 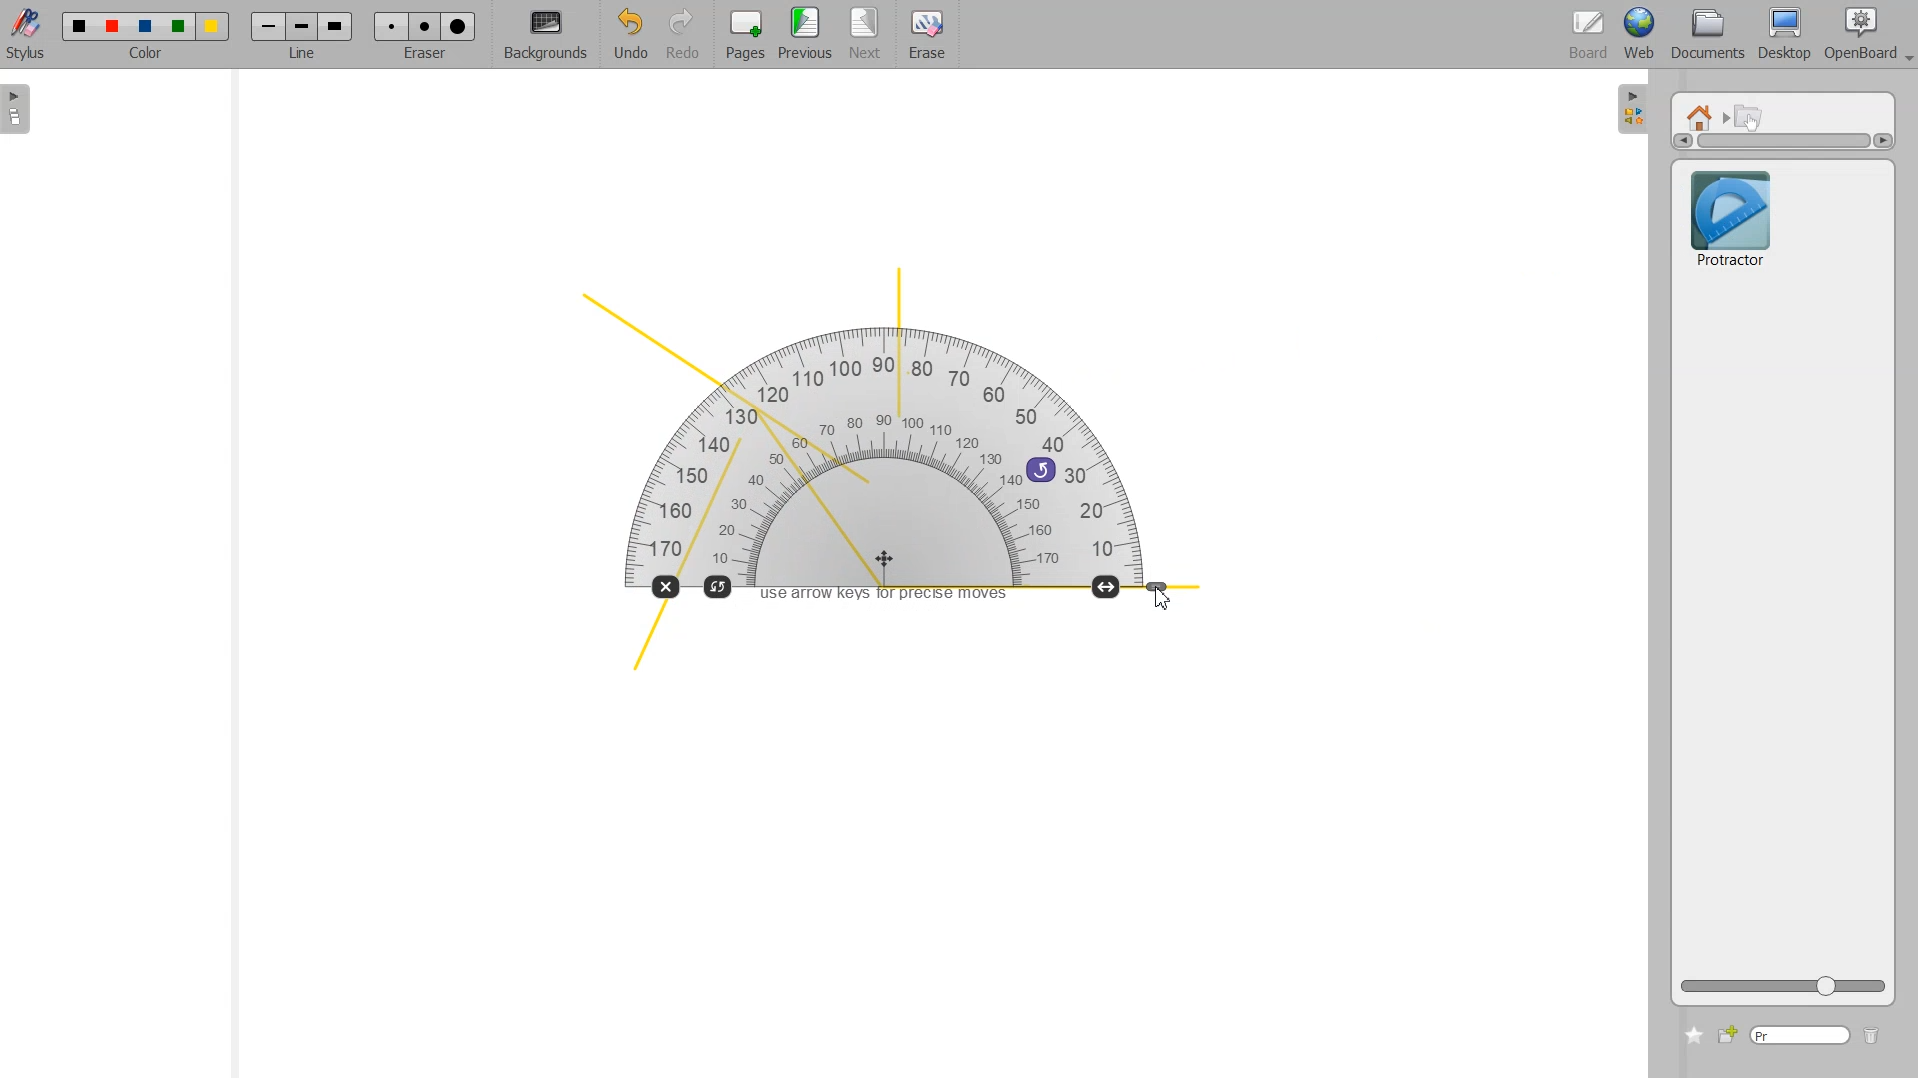 What do you see at coordinates (422, 59) in the screenshot?
I see `eraser` at bounding box center [422, 59].